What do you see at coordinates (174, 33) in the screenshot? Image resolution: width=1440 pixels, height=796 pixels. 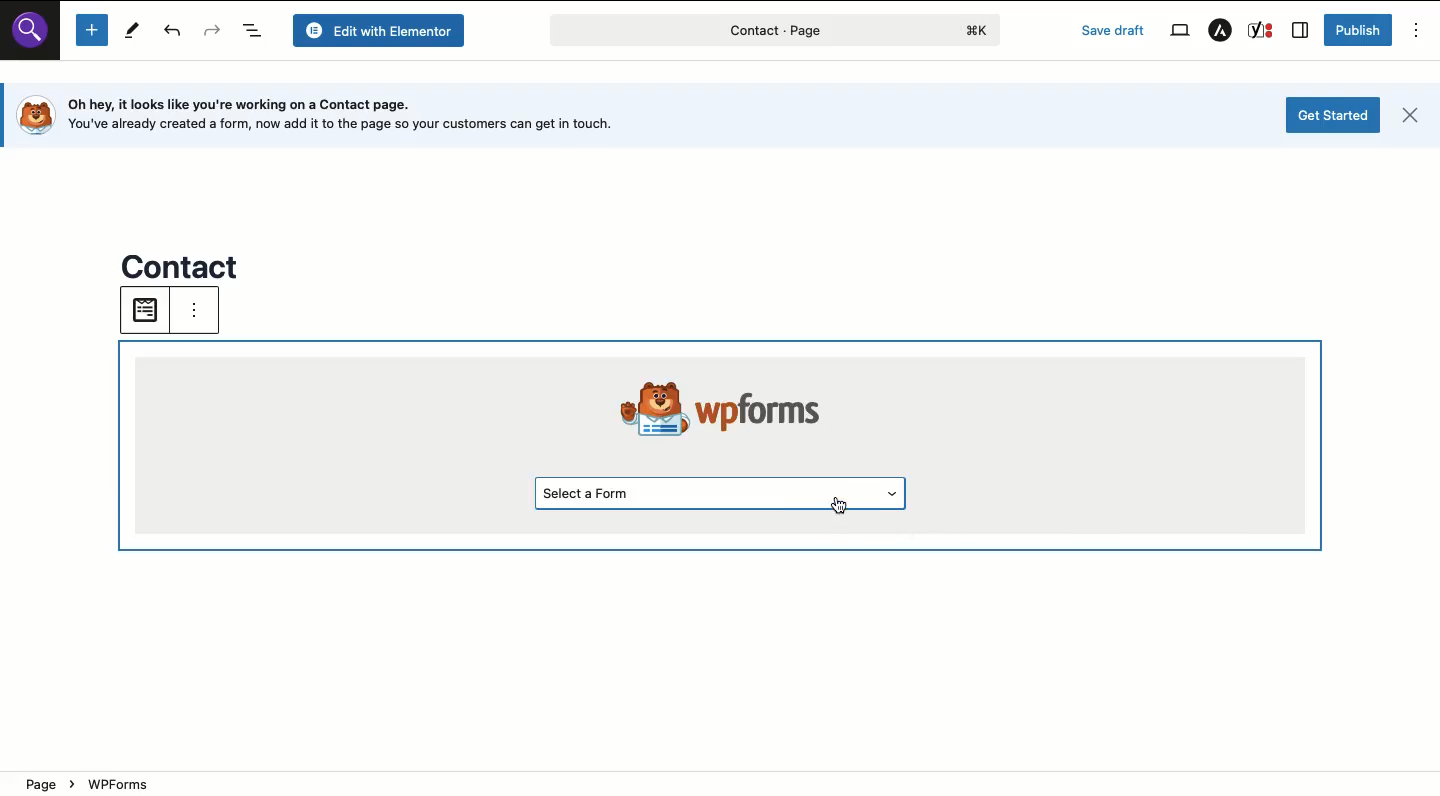 I see `Undo` at bounding box center [174, 33].